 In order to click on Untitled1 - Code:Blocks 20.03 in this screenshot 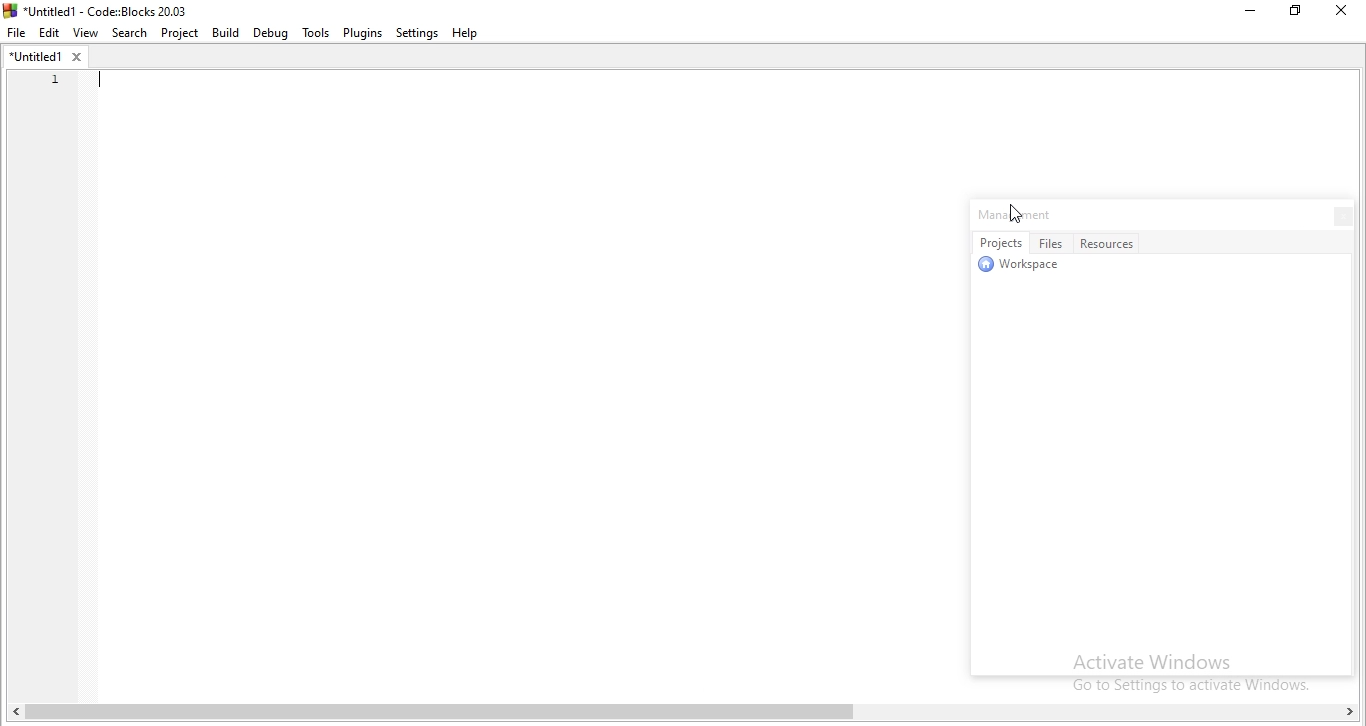, I will do `click(100, 9)`.